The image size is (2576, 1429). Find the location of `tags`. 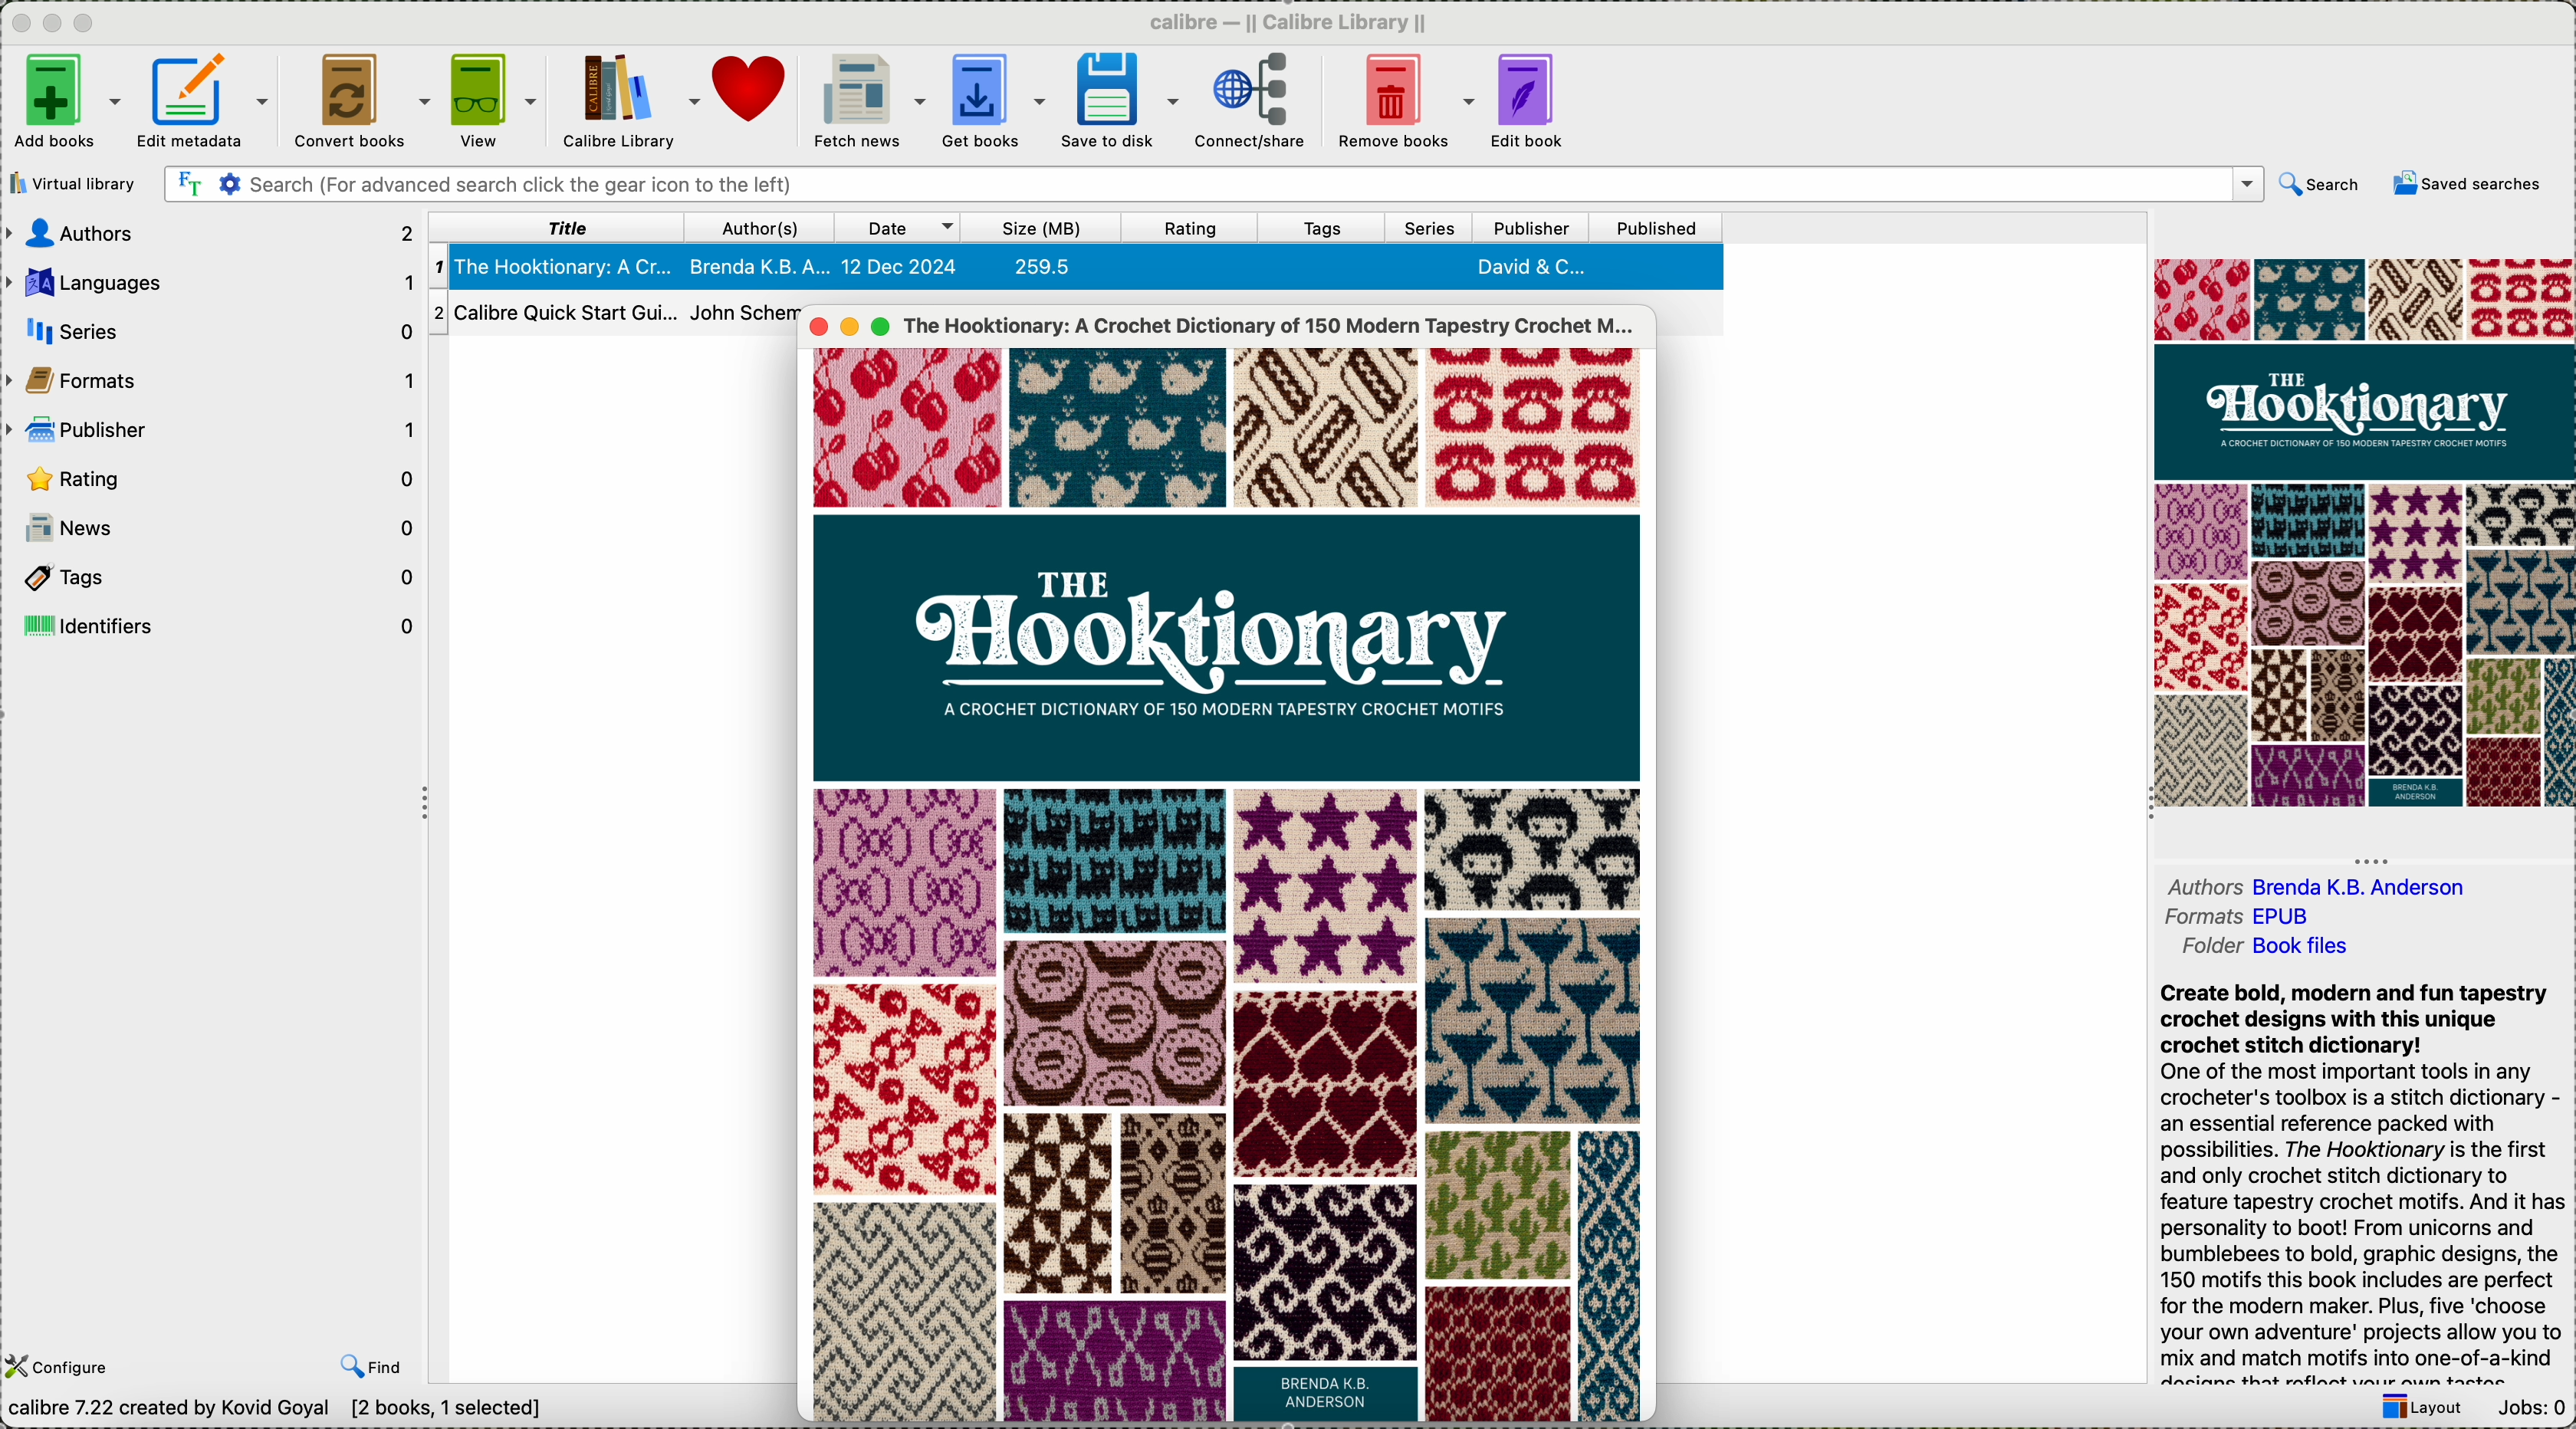

tags is located at coordinates (1331, 227).